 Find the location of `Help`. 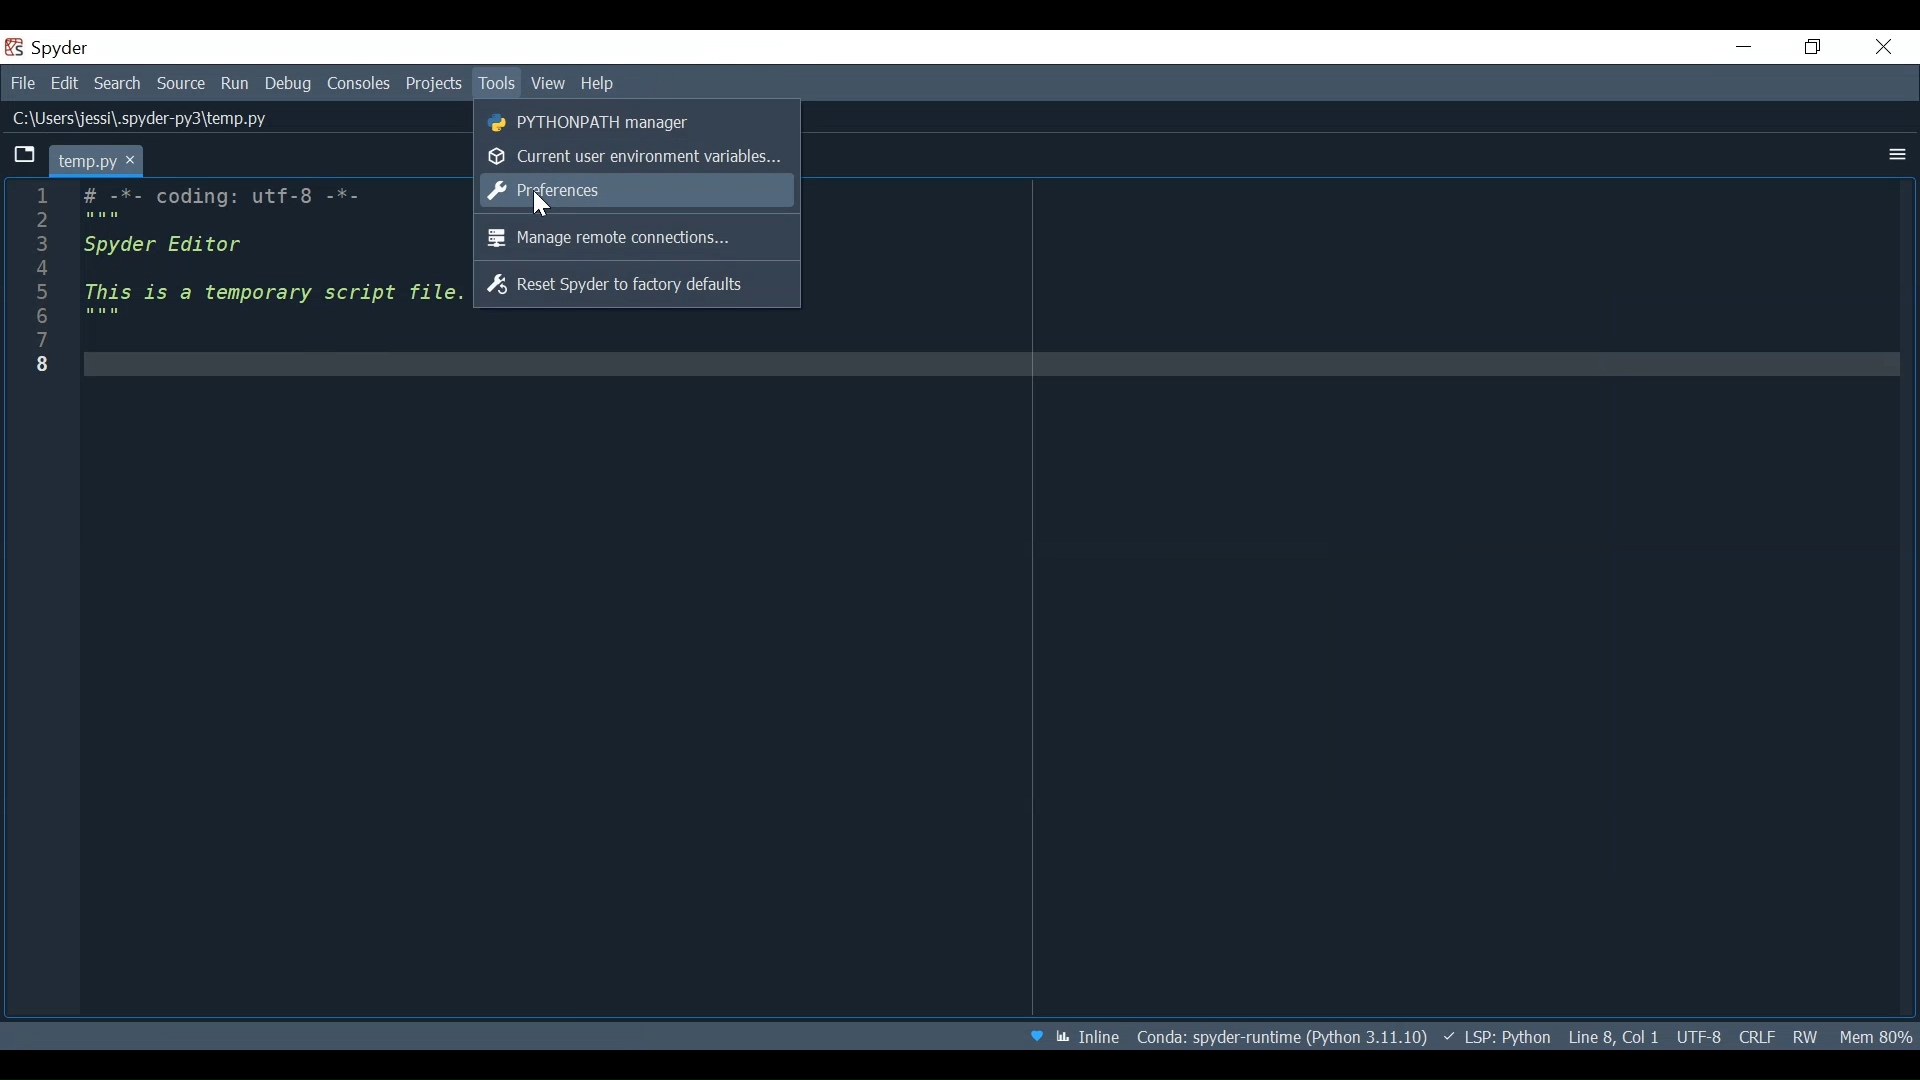

Help is located at coordinates (606, 83).